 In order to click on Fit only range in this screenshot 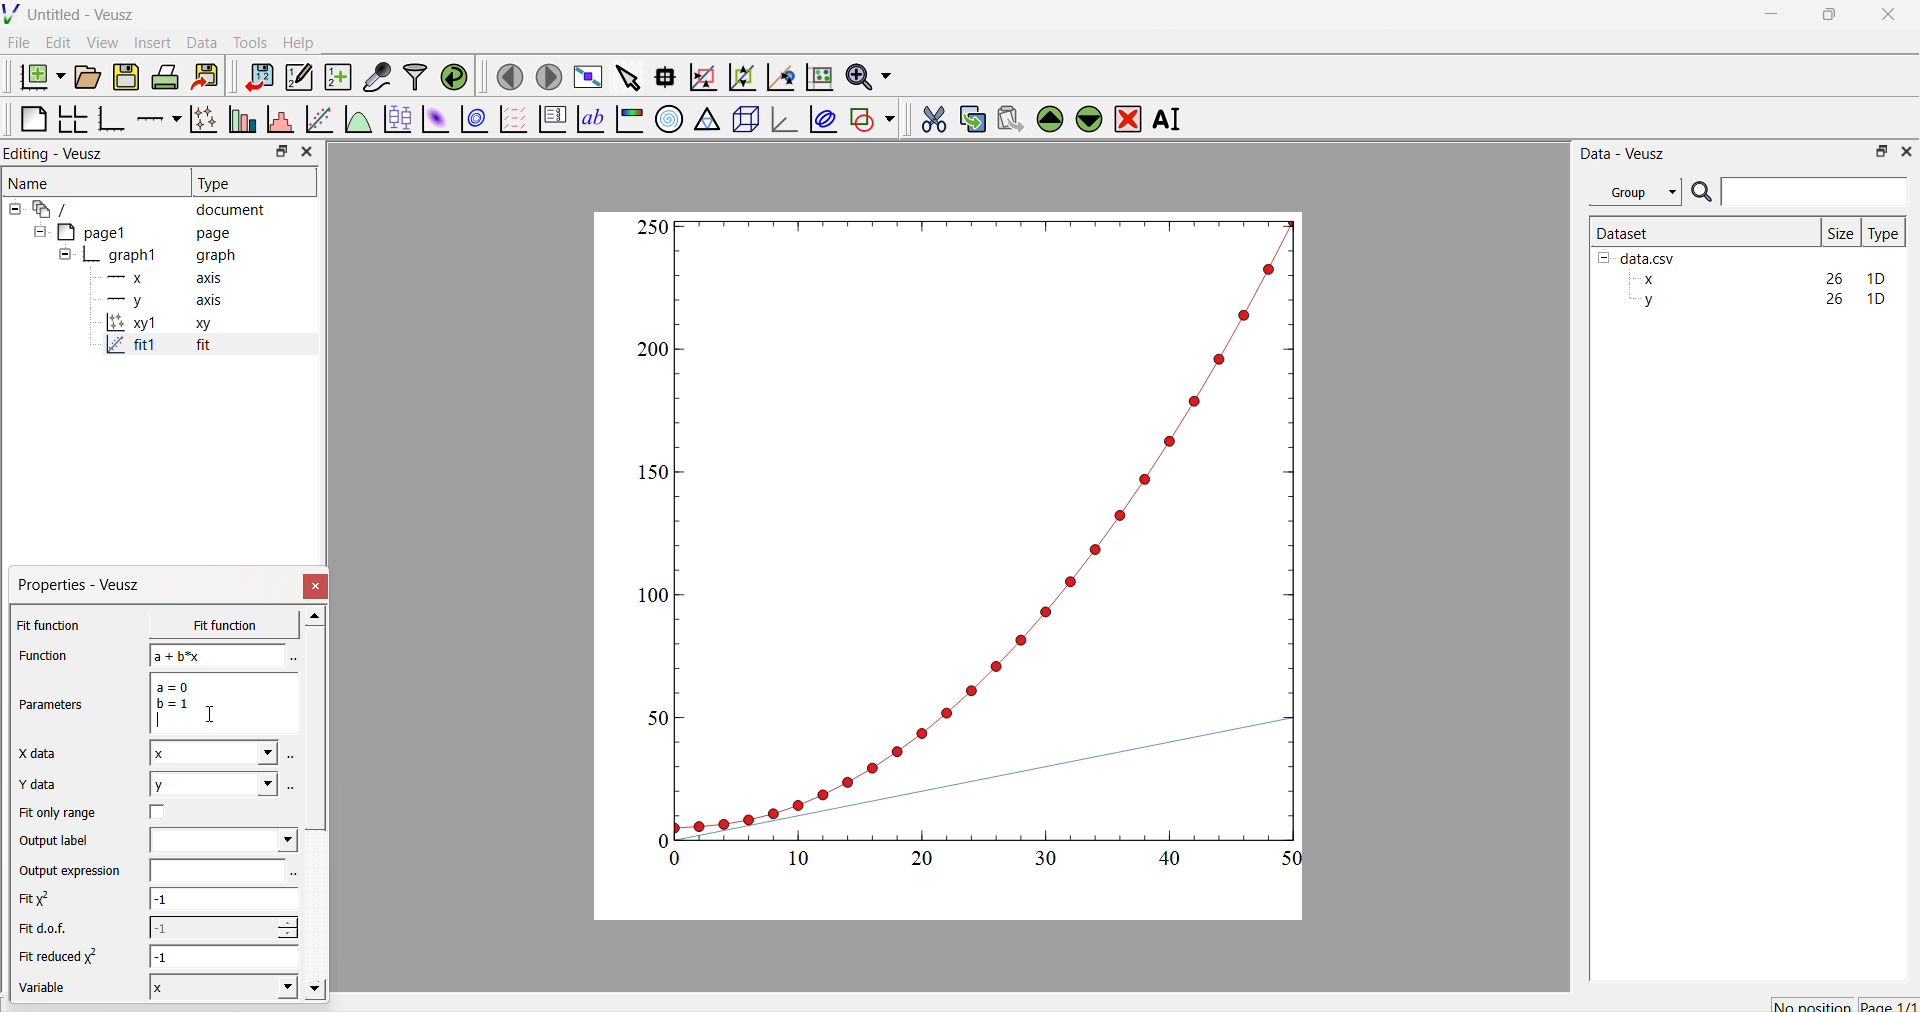, I will do `click(58, 813)`.